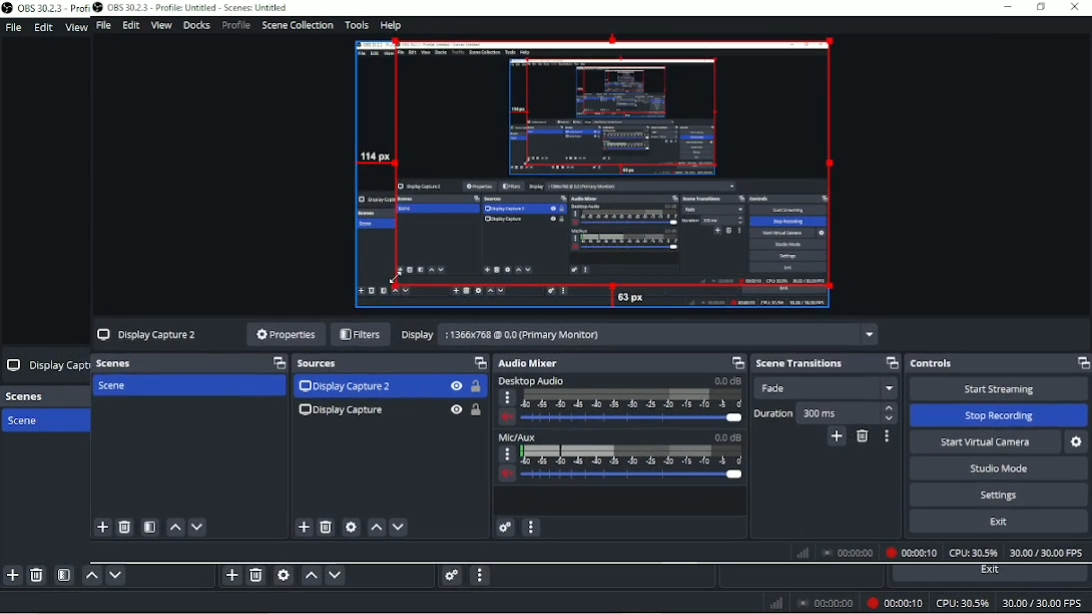  What do you see at coordinates (1078, 7) in the screenshot?
I see `Close` at bounding box center [1078, 7].